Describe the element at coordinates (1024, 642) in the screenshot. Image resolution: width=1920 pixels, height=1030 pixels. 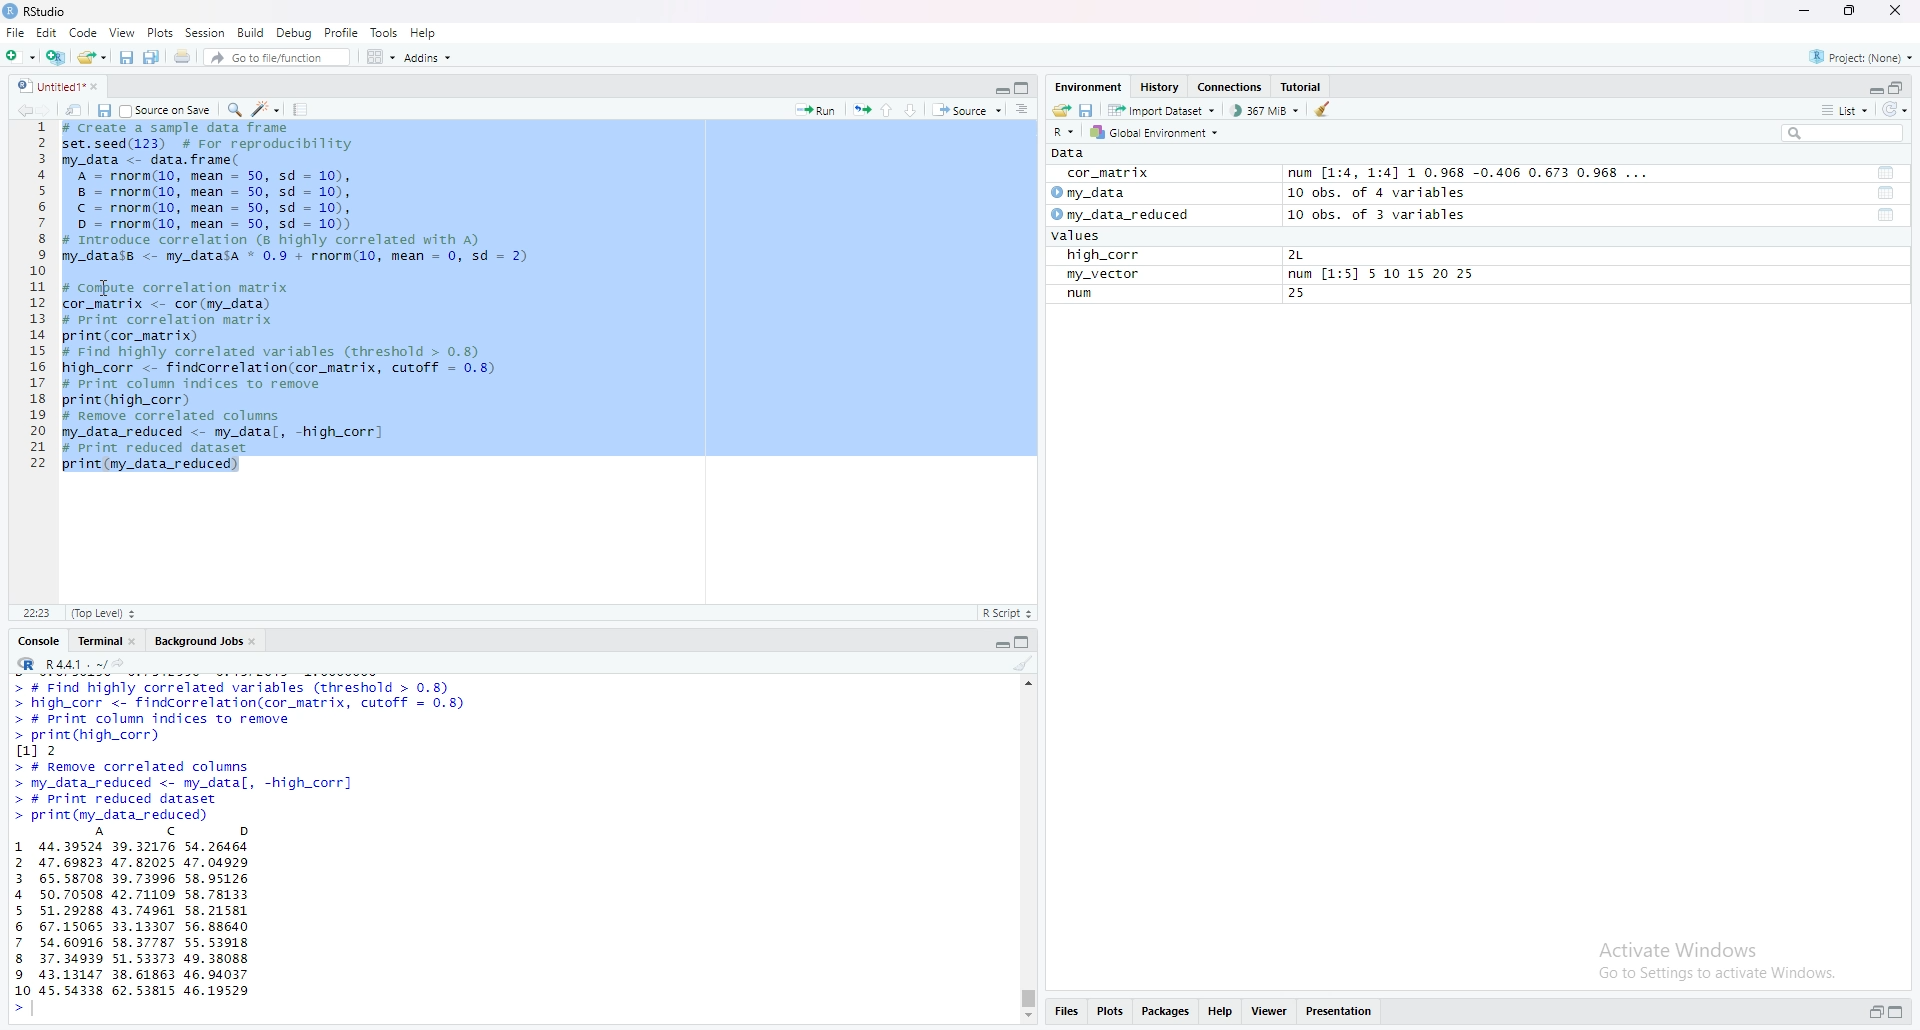
I see `copy` at that location.